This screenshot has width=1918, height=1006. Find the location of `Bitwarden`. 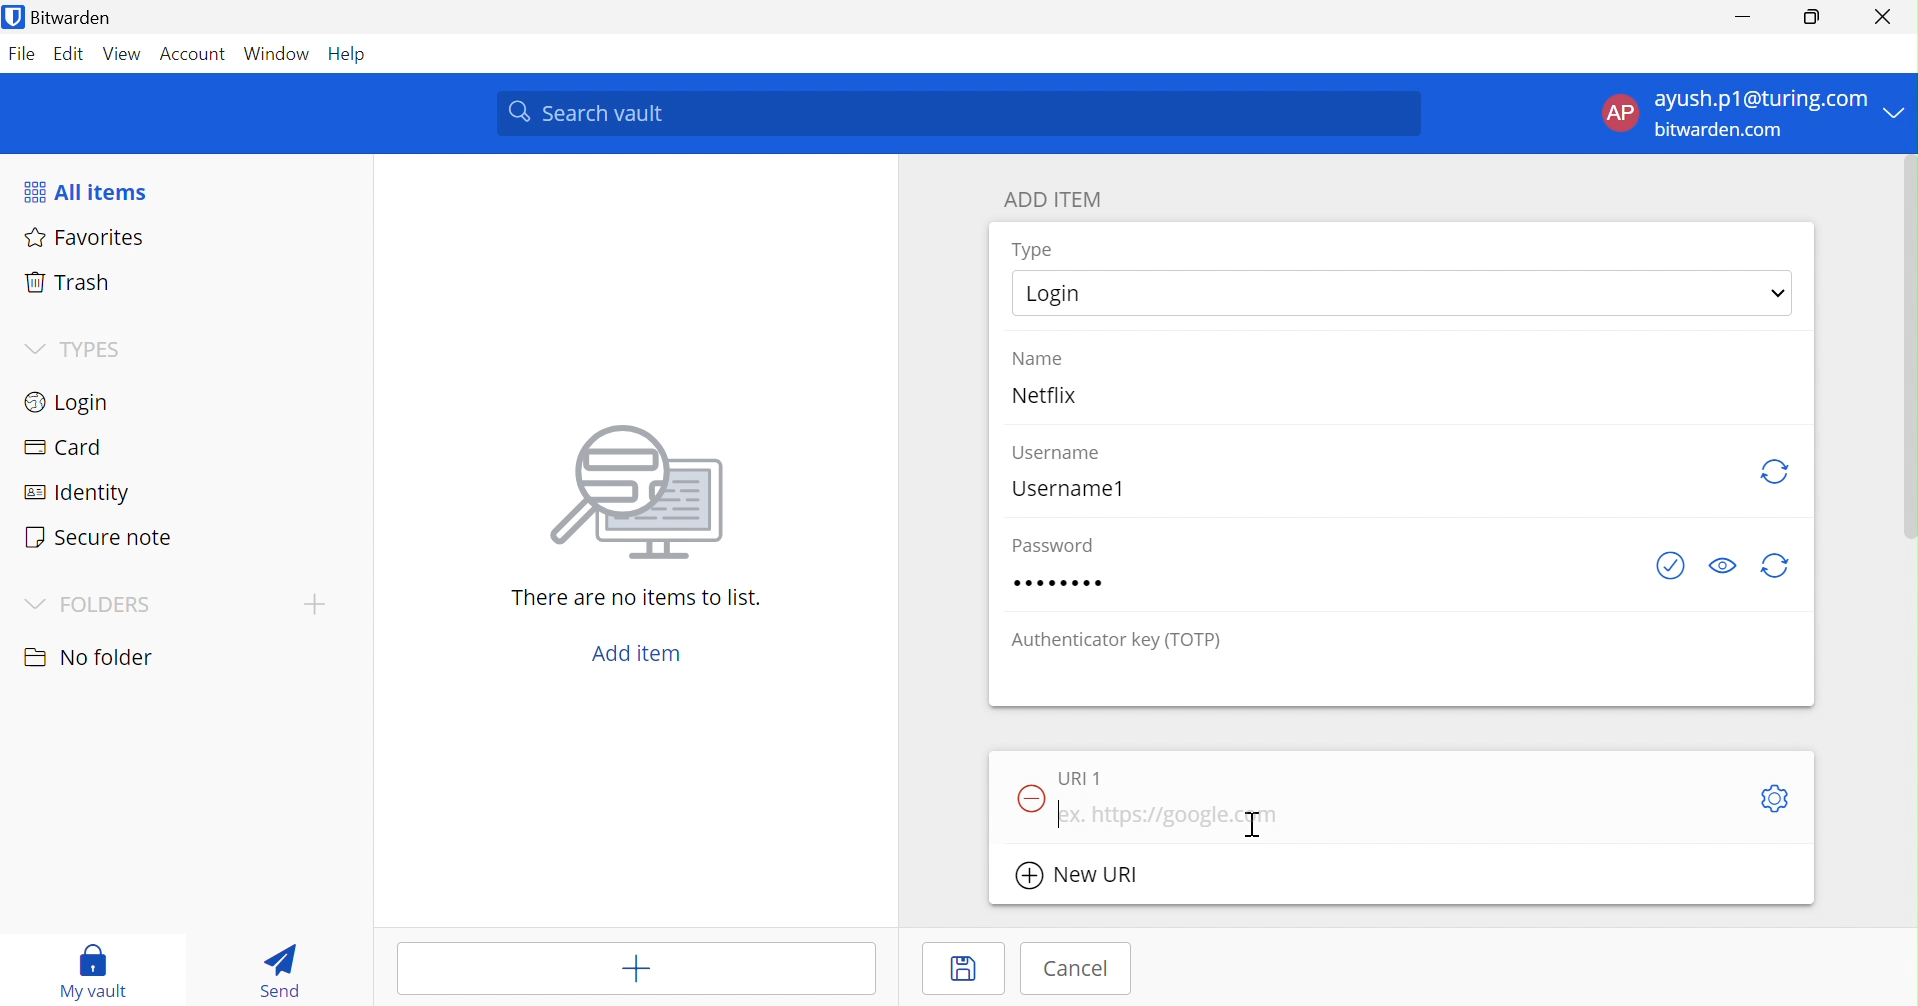

Bitwarden is located at coordinates (58, 16).